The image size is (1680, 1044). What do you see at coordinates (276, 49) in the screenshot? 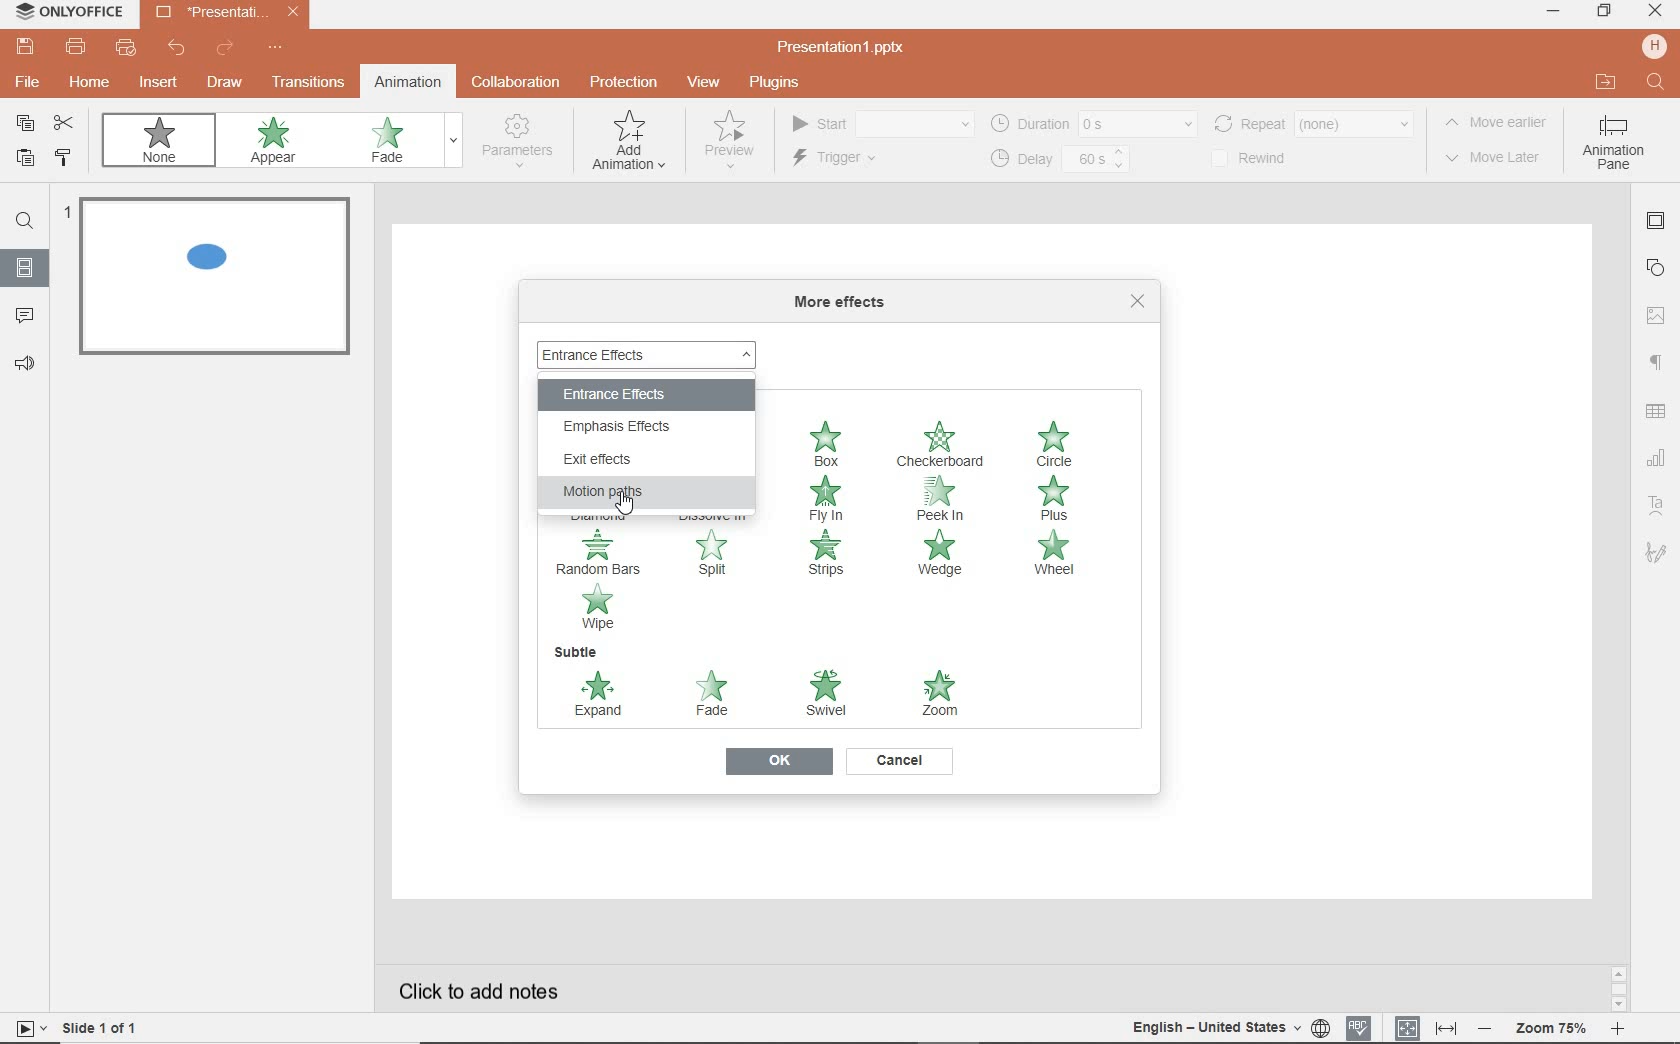
I see `customize quick access toolbar` at bounding box center [276, 49].